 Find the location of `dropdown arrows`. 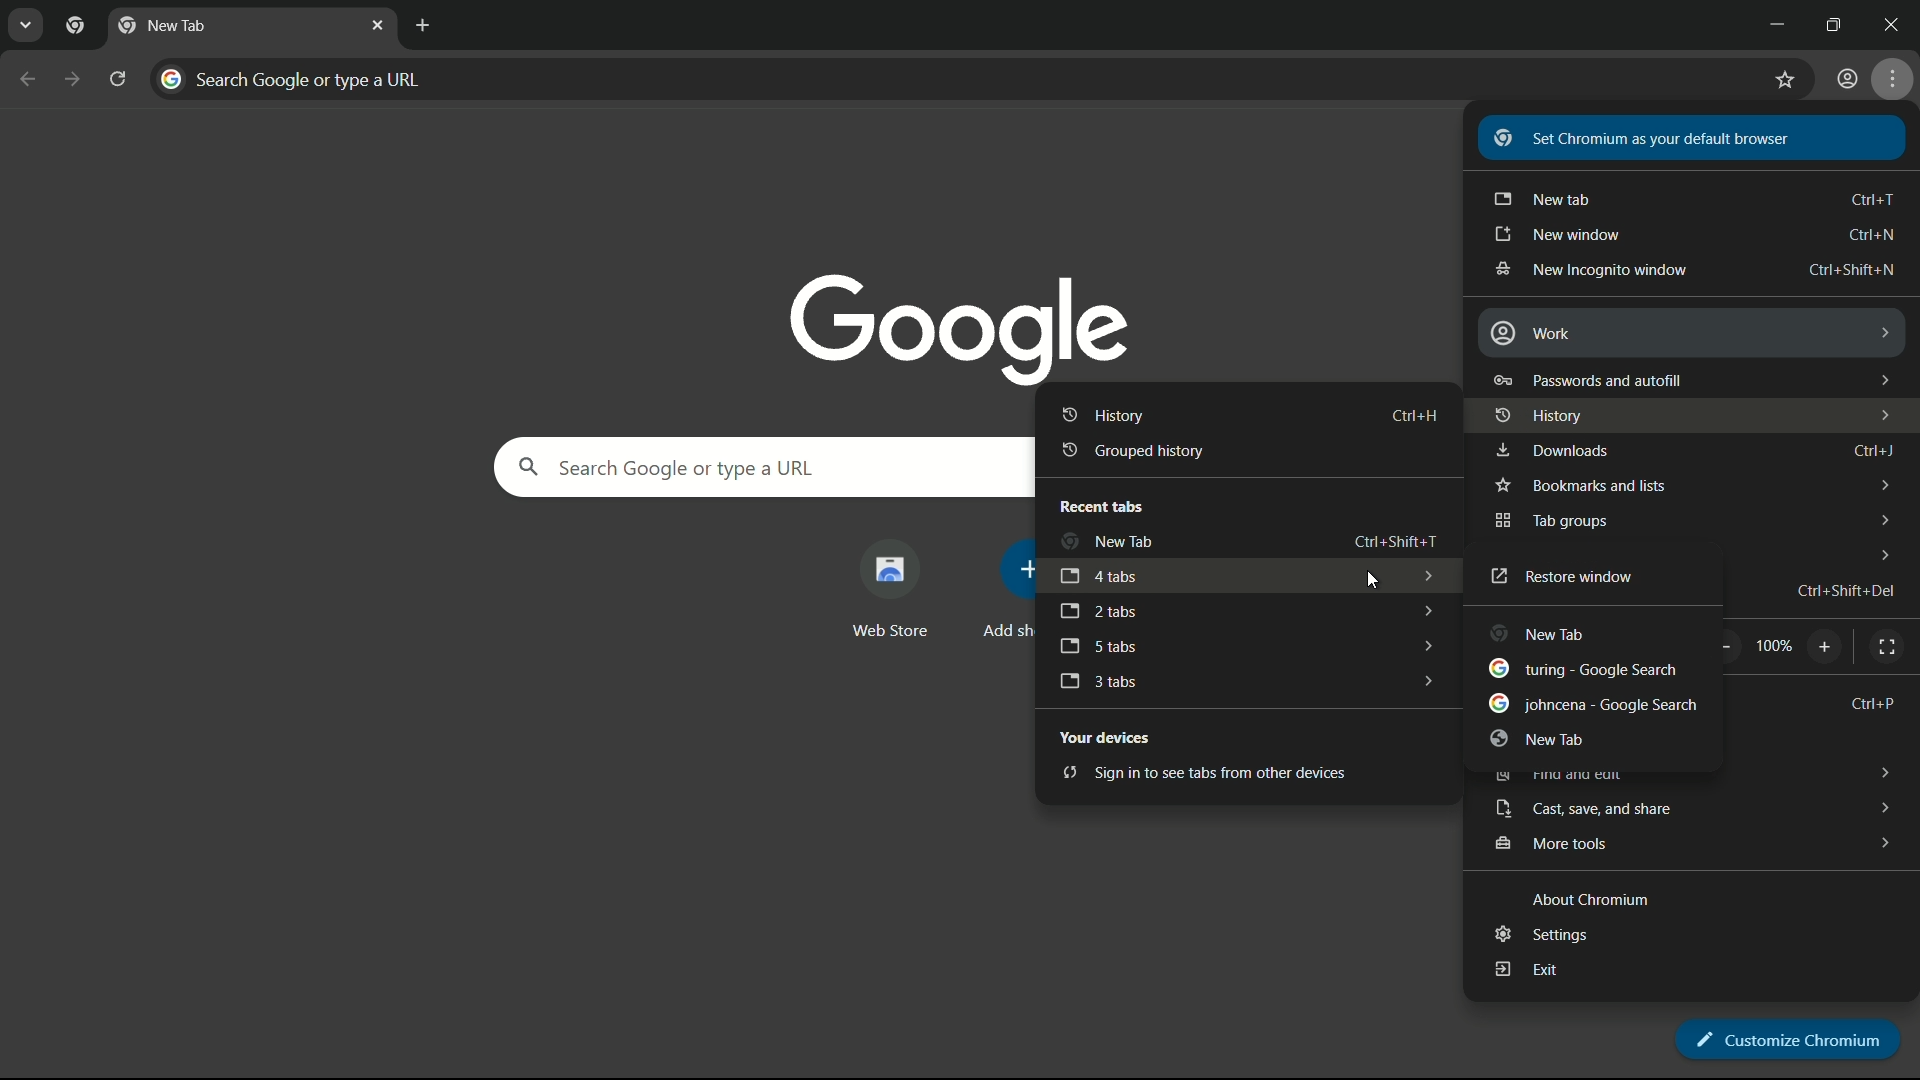

dropdown arrows is located at coordinates (1426, 679).